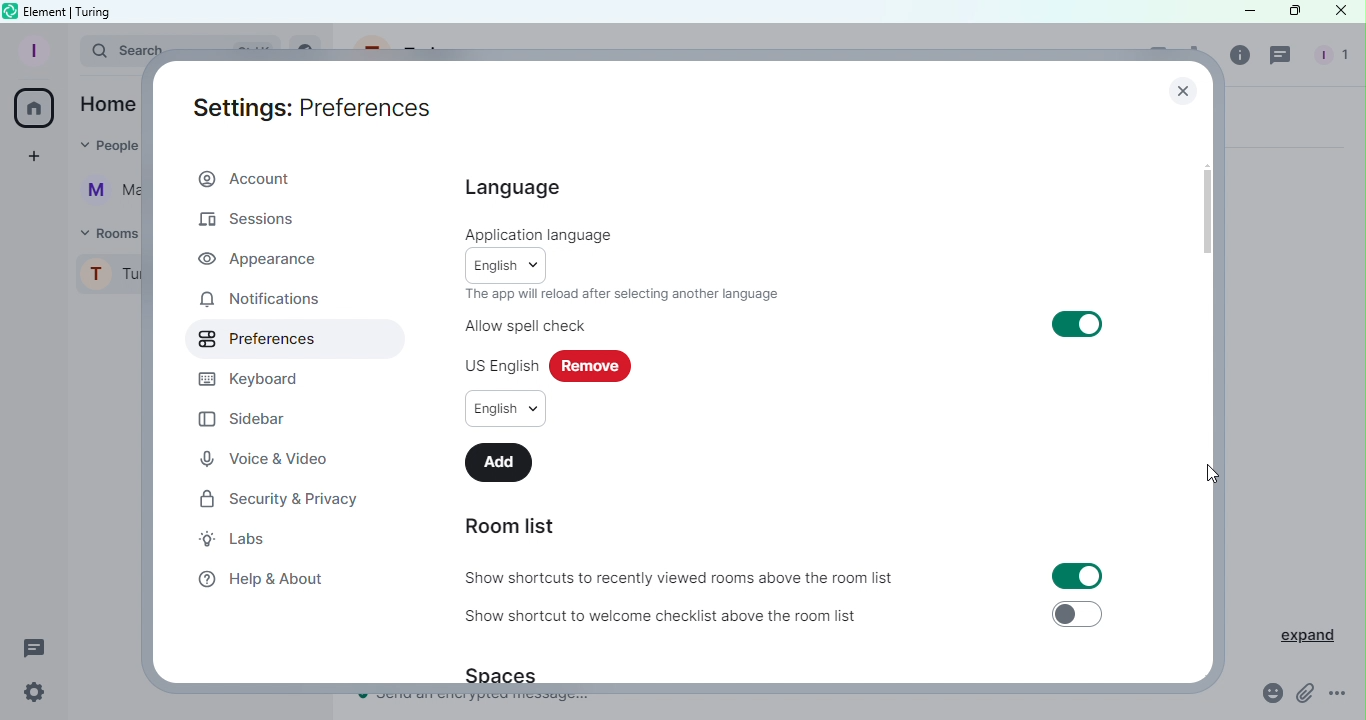 The width and height of the screenshot is (1366, 720). Describe the element at coordinates (108, 53) in the screenshot. I see `Search` at that location.